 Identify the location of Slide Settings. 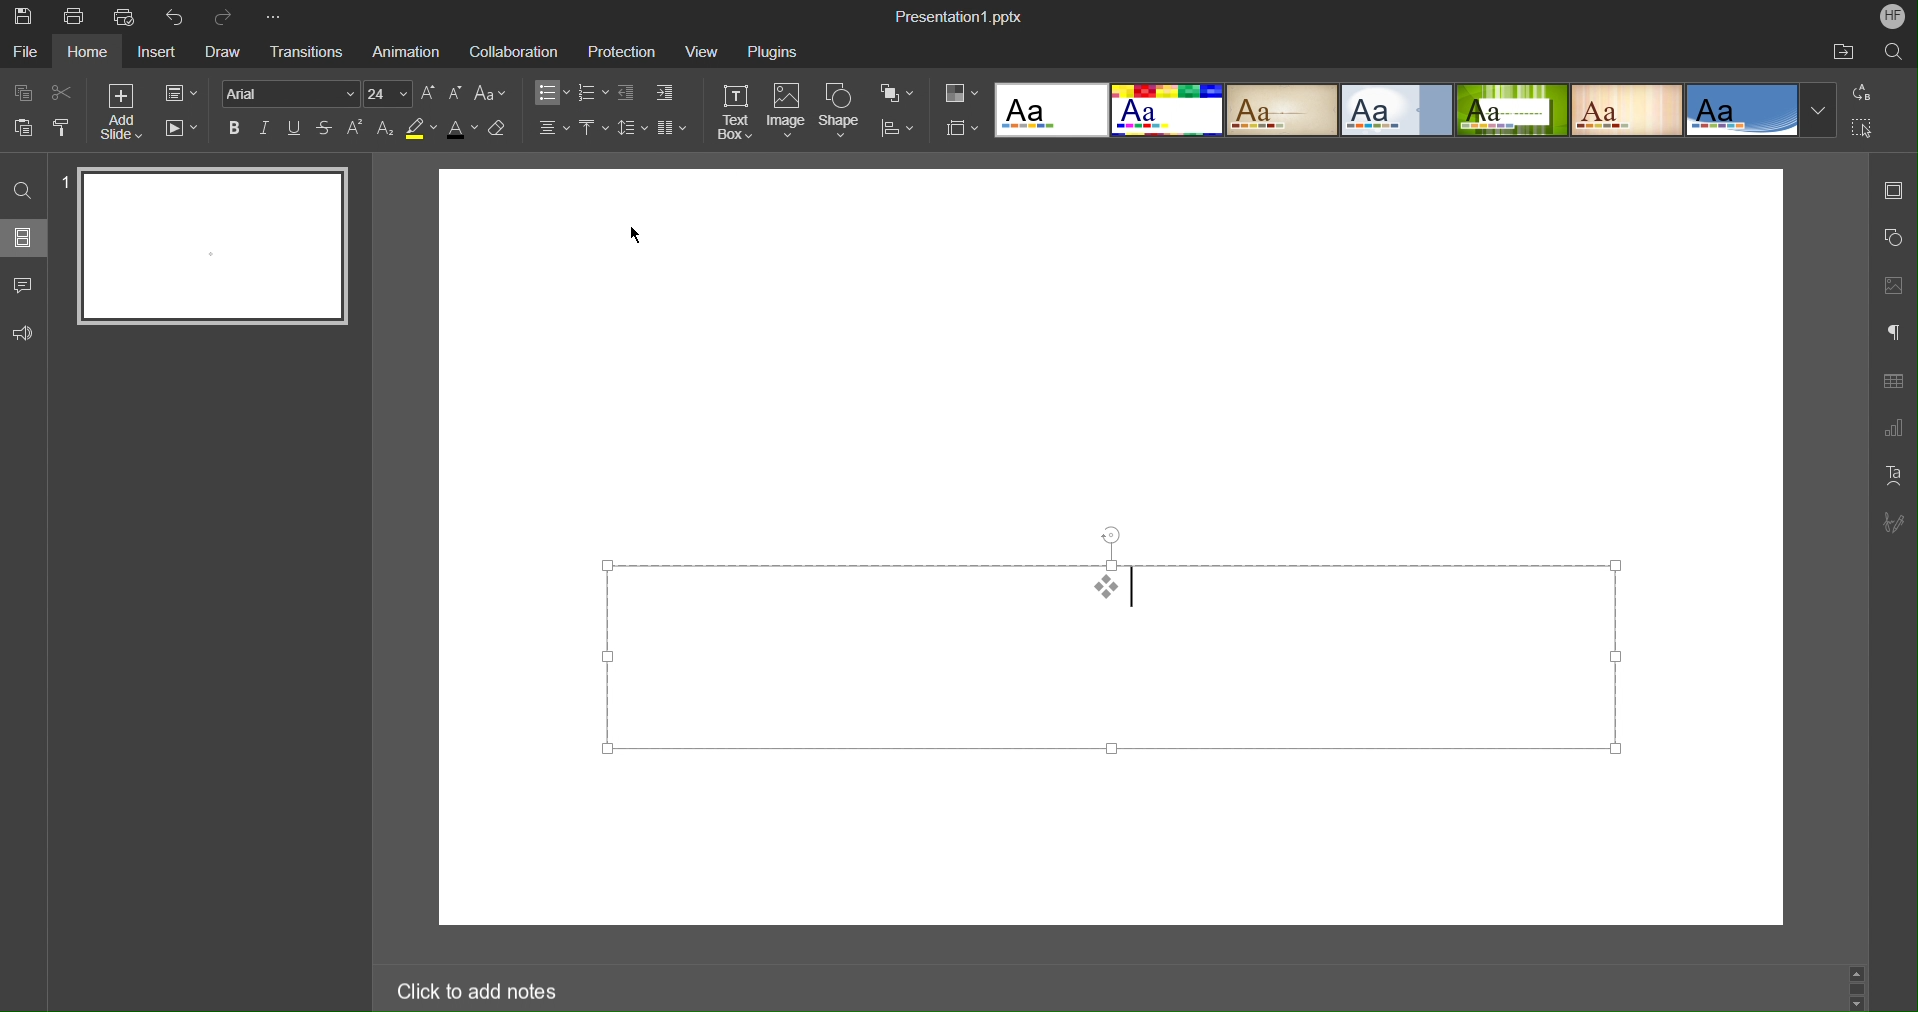
(181, 92).